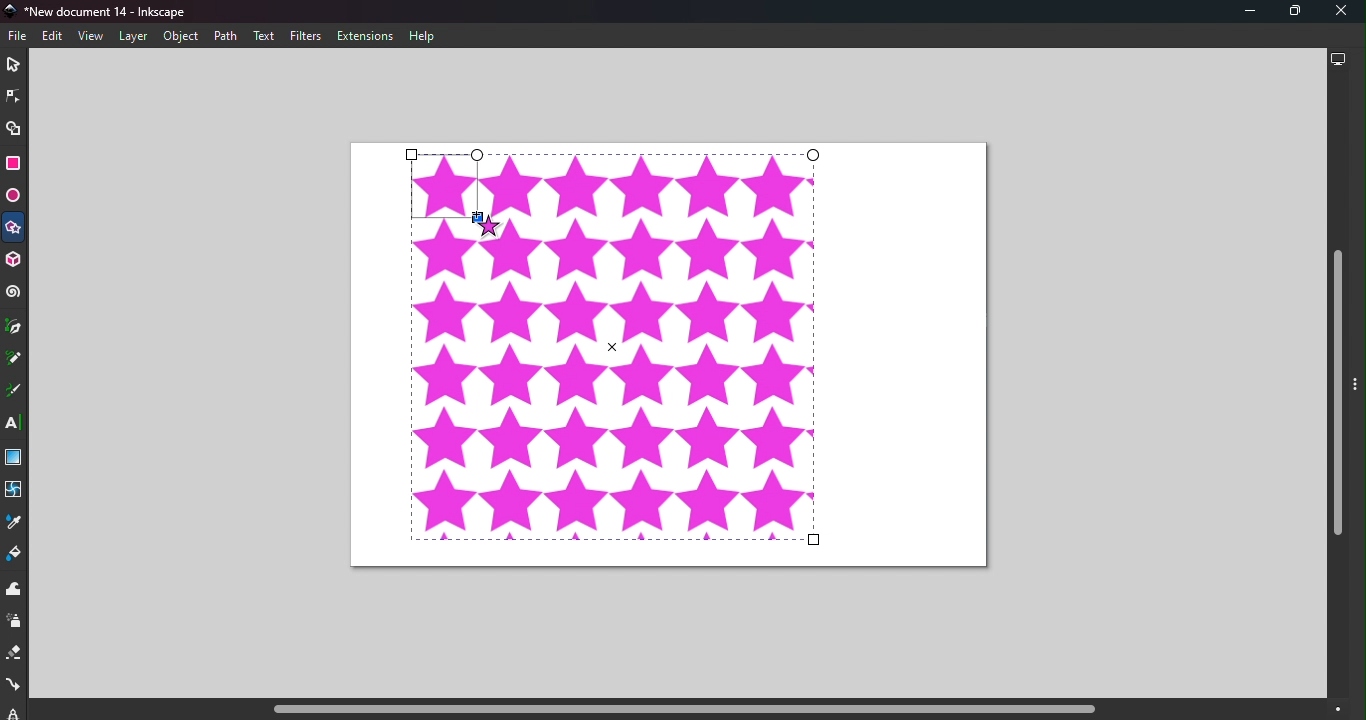 The height and width of the screenshot is (720, 1366). I want to click on Canvas, so click(672, 355).